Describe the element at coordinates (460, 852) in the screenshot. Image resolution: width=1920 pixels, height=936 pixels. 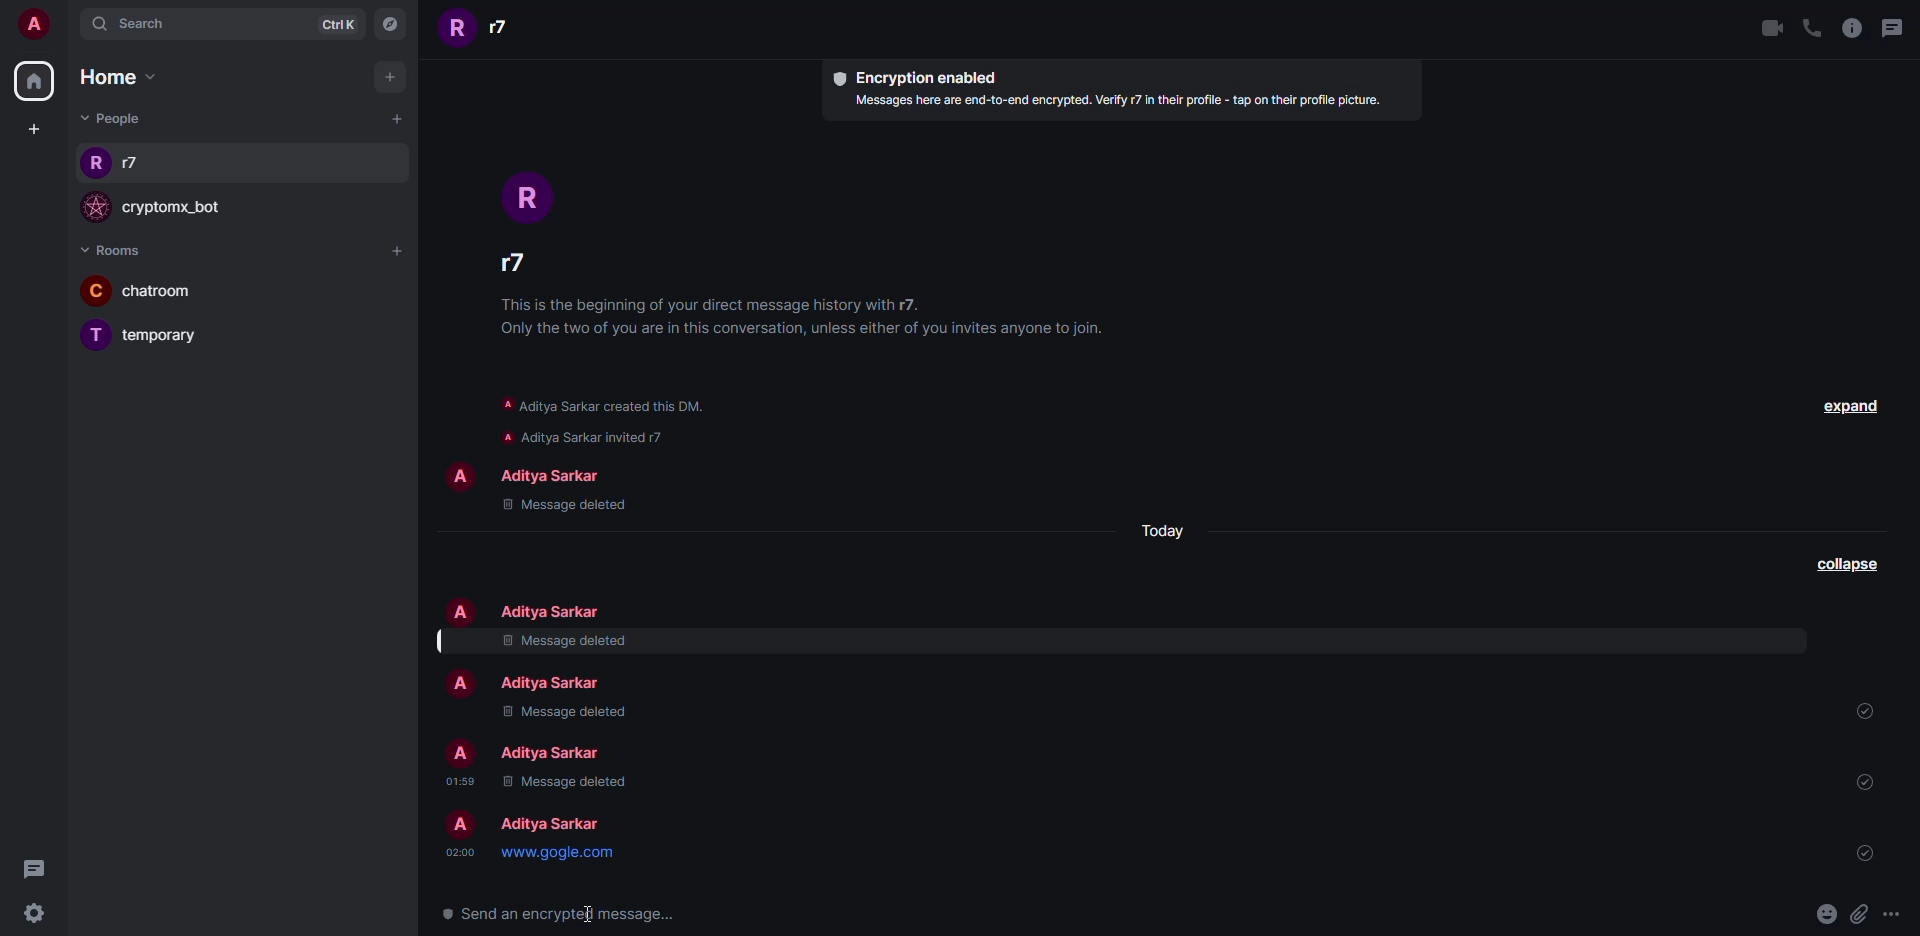
I see `time` at that location.